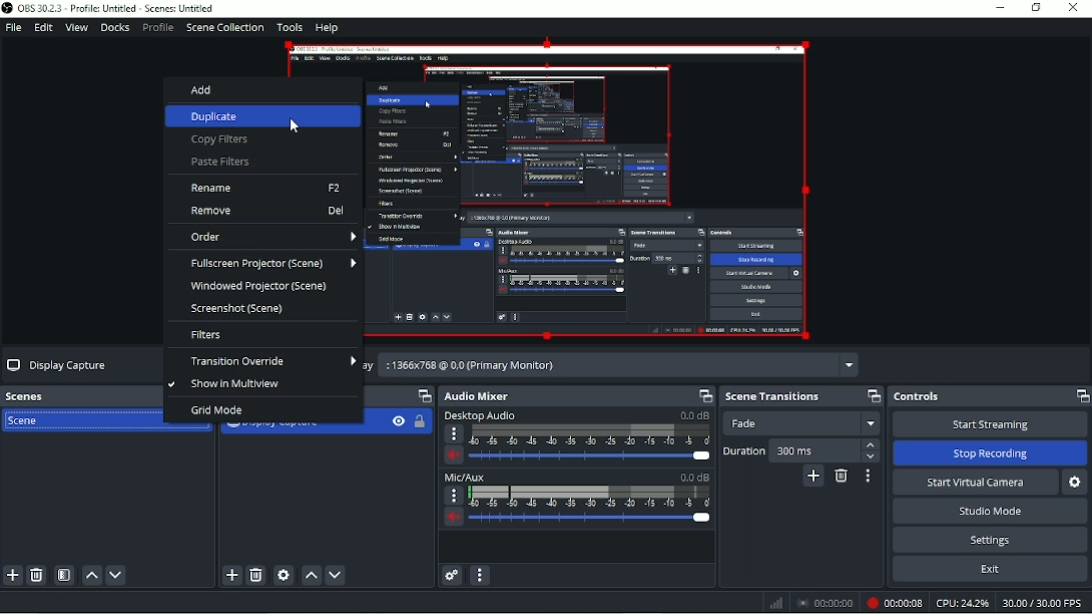  I want to click on View, so click(76, 28).